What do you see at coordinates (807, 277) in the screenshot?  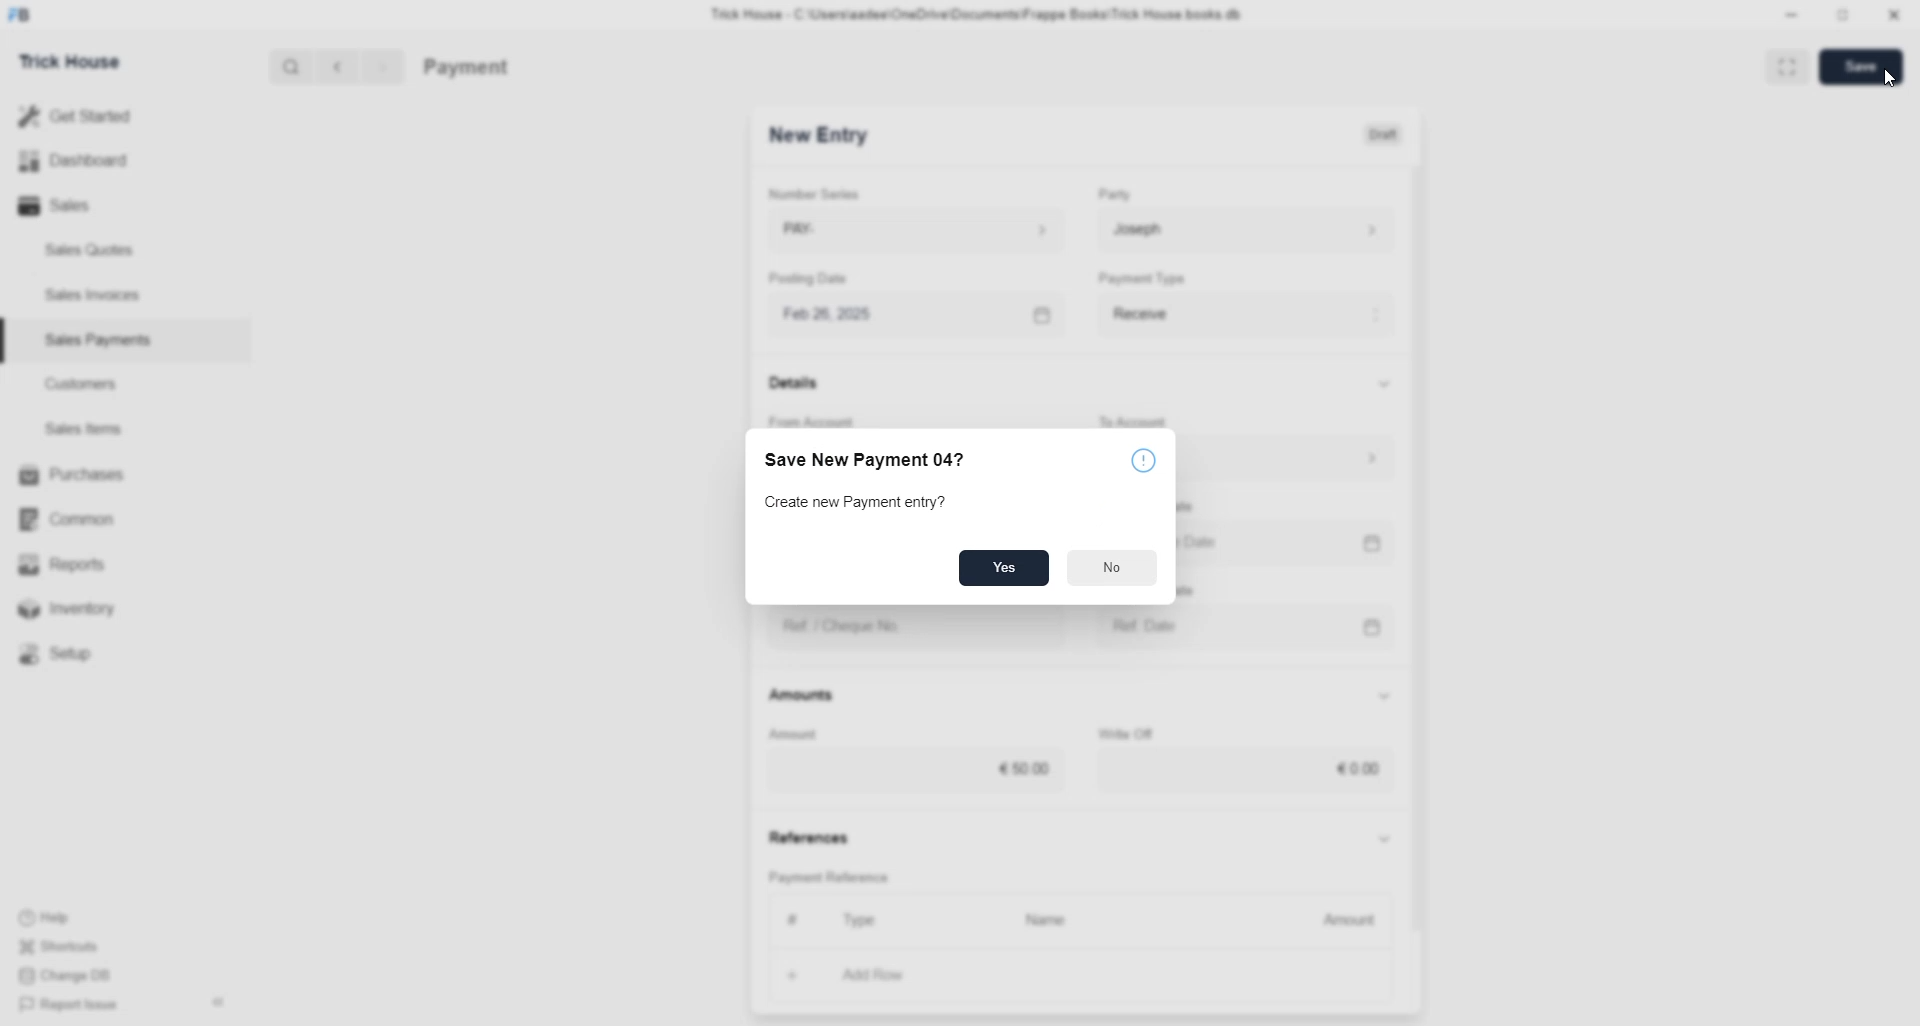 I see `Posting Date` at bounding box center [807, 277].